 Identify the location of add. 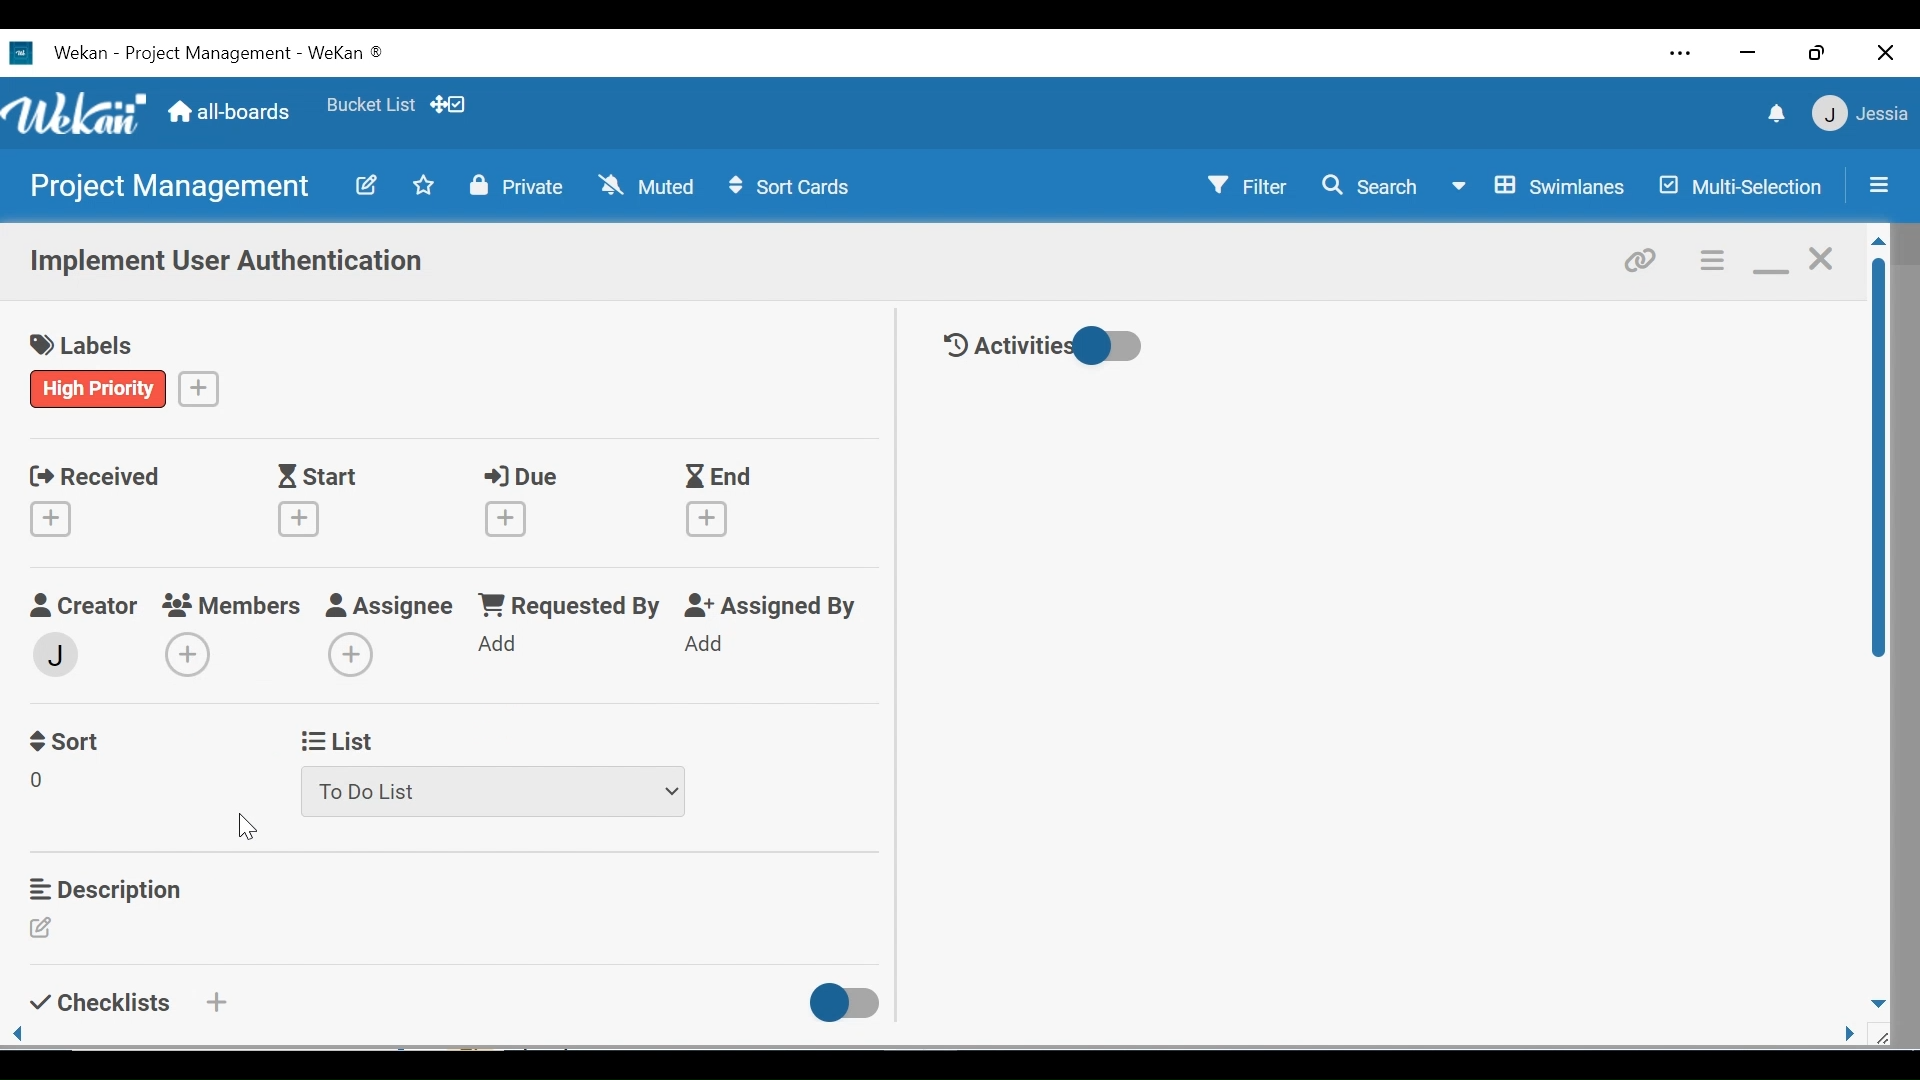
(354, 653).